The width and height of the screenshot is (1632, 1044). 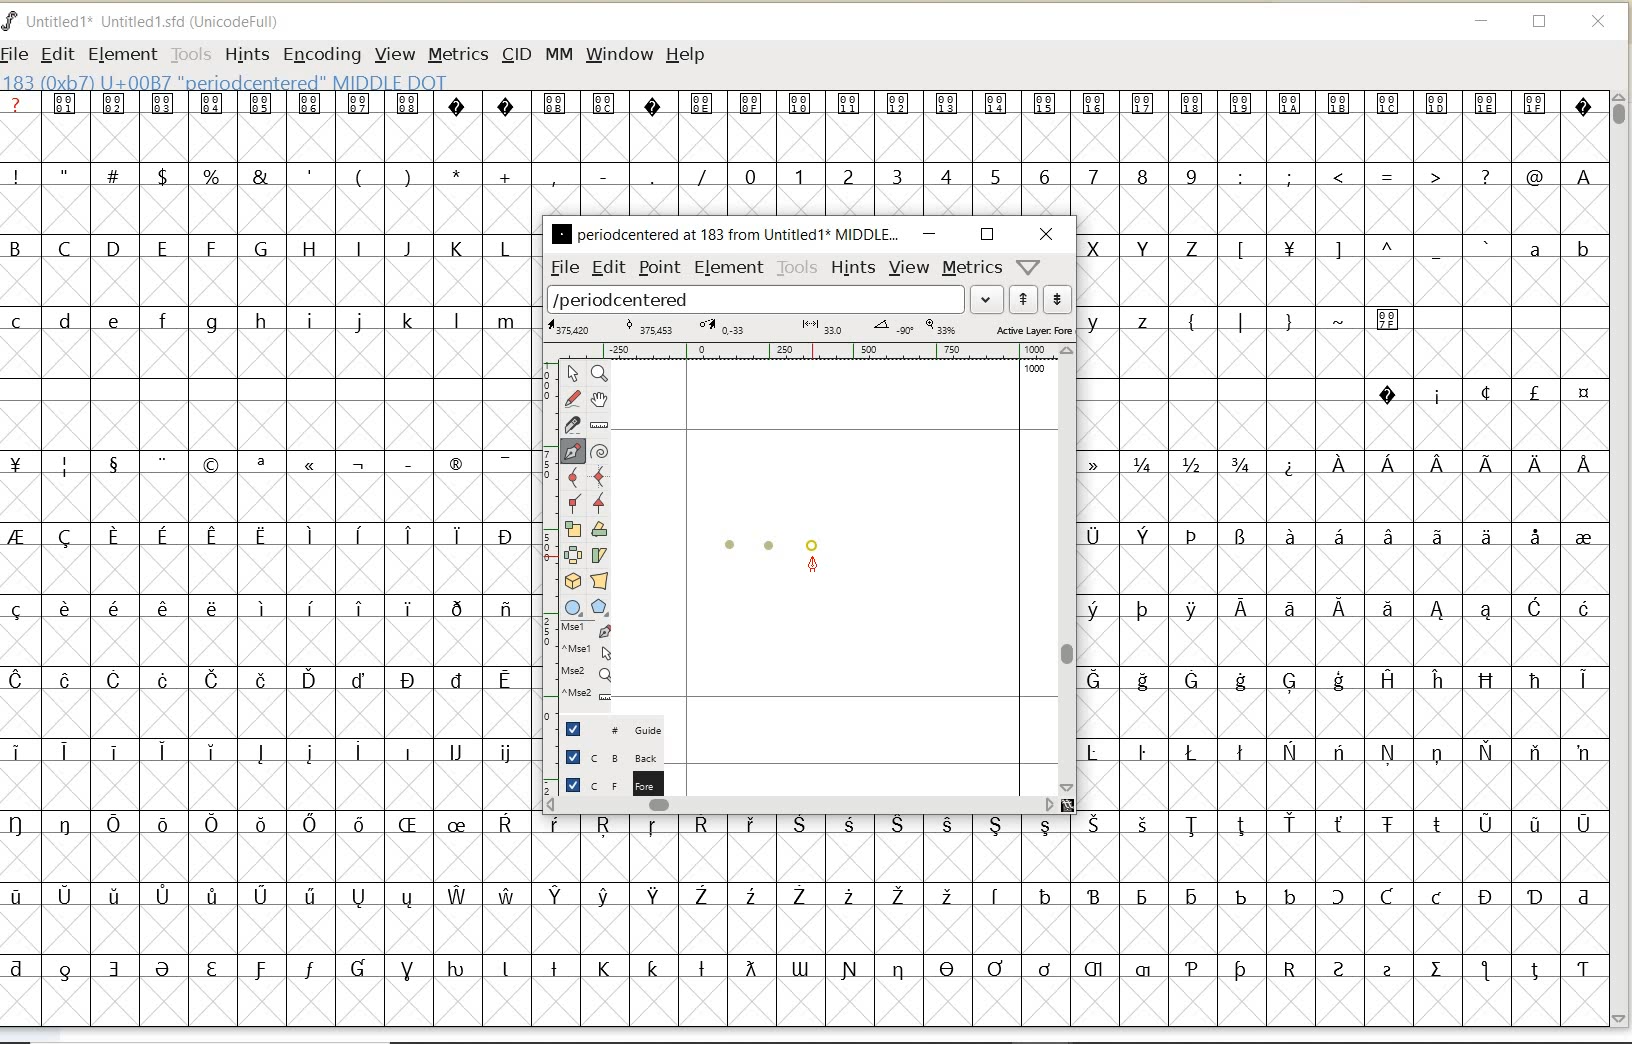 I want to click on pointer, so click(x=572, y=374).